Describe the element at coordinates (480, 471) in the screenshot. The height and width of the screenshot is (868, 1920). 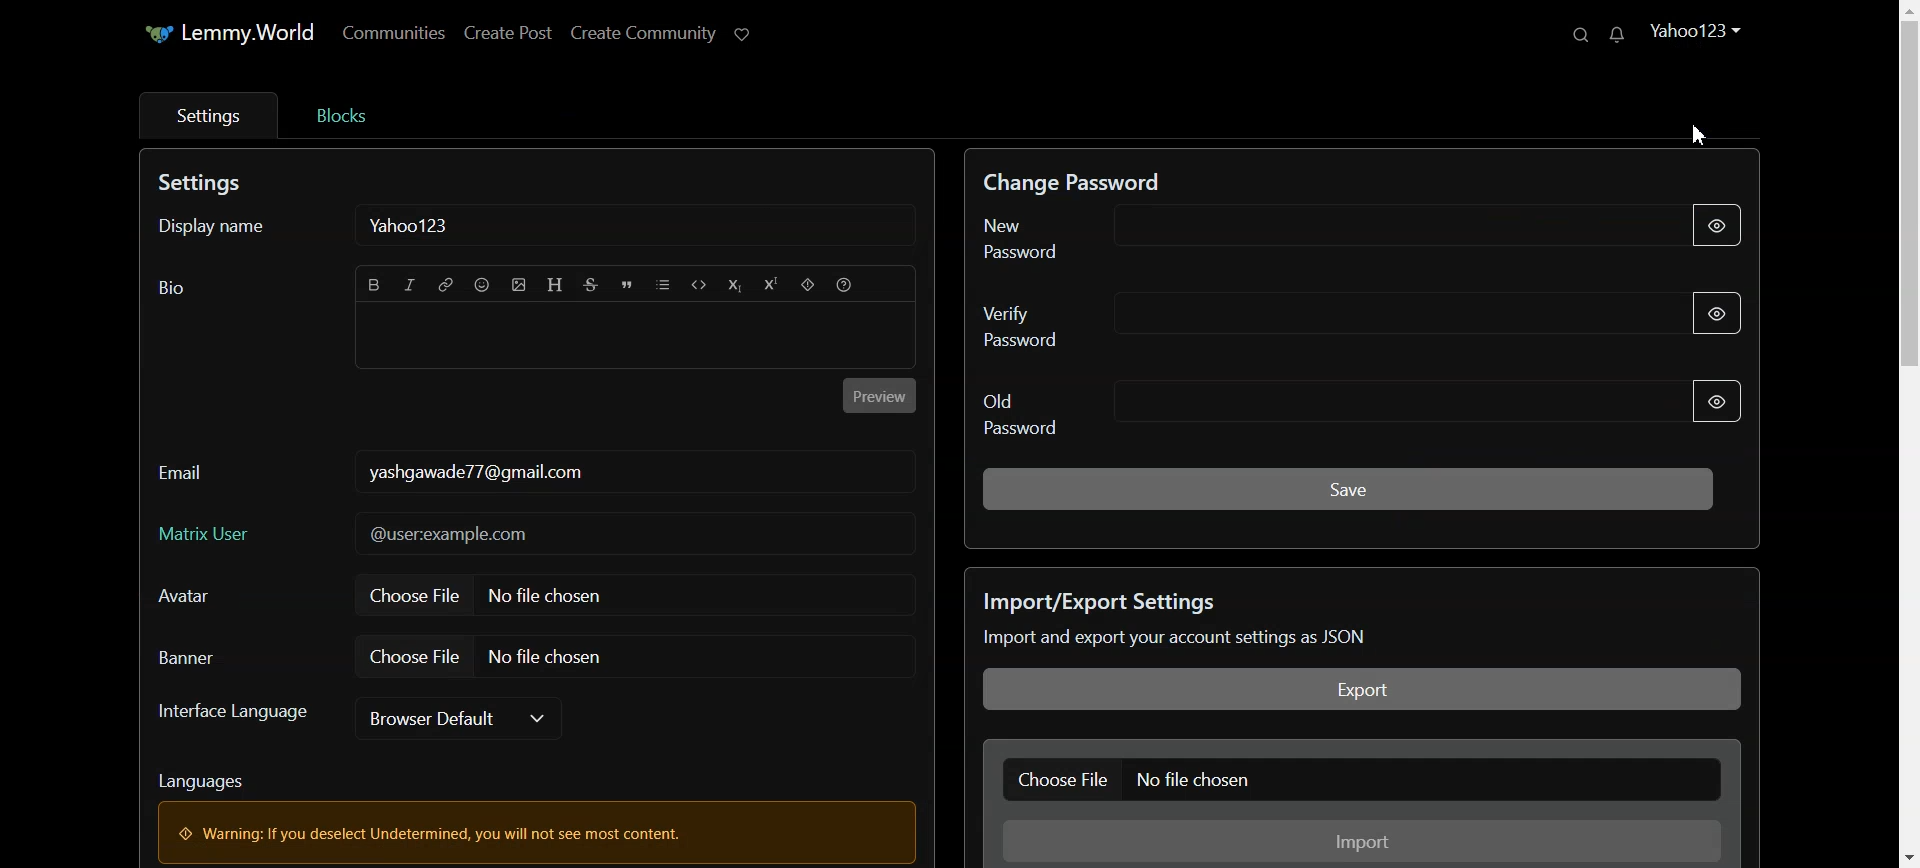
I see `Text` at that location.